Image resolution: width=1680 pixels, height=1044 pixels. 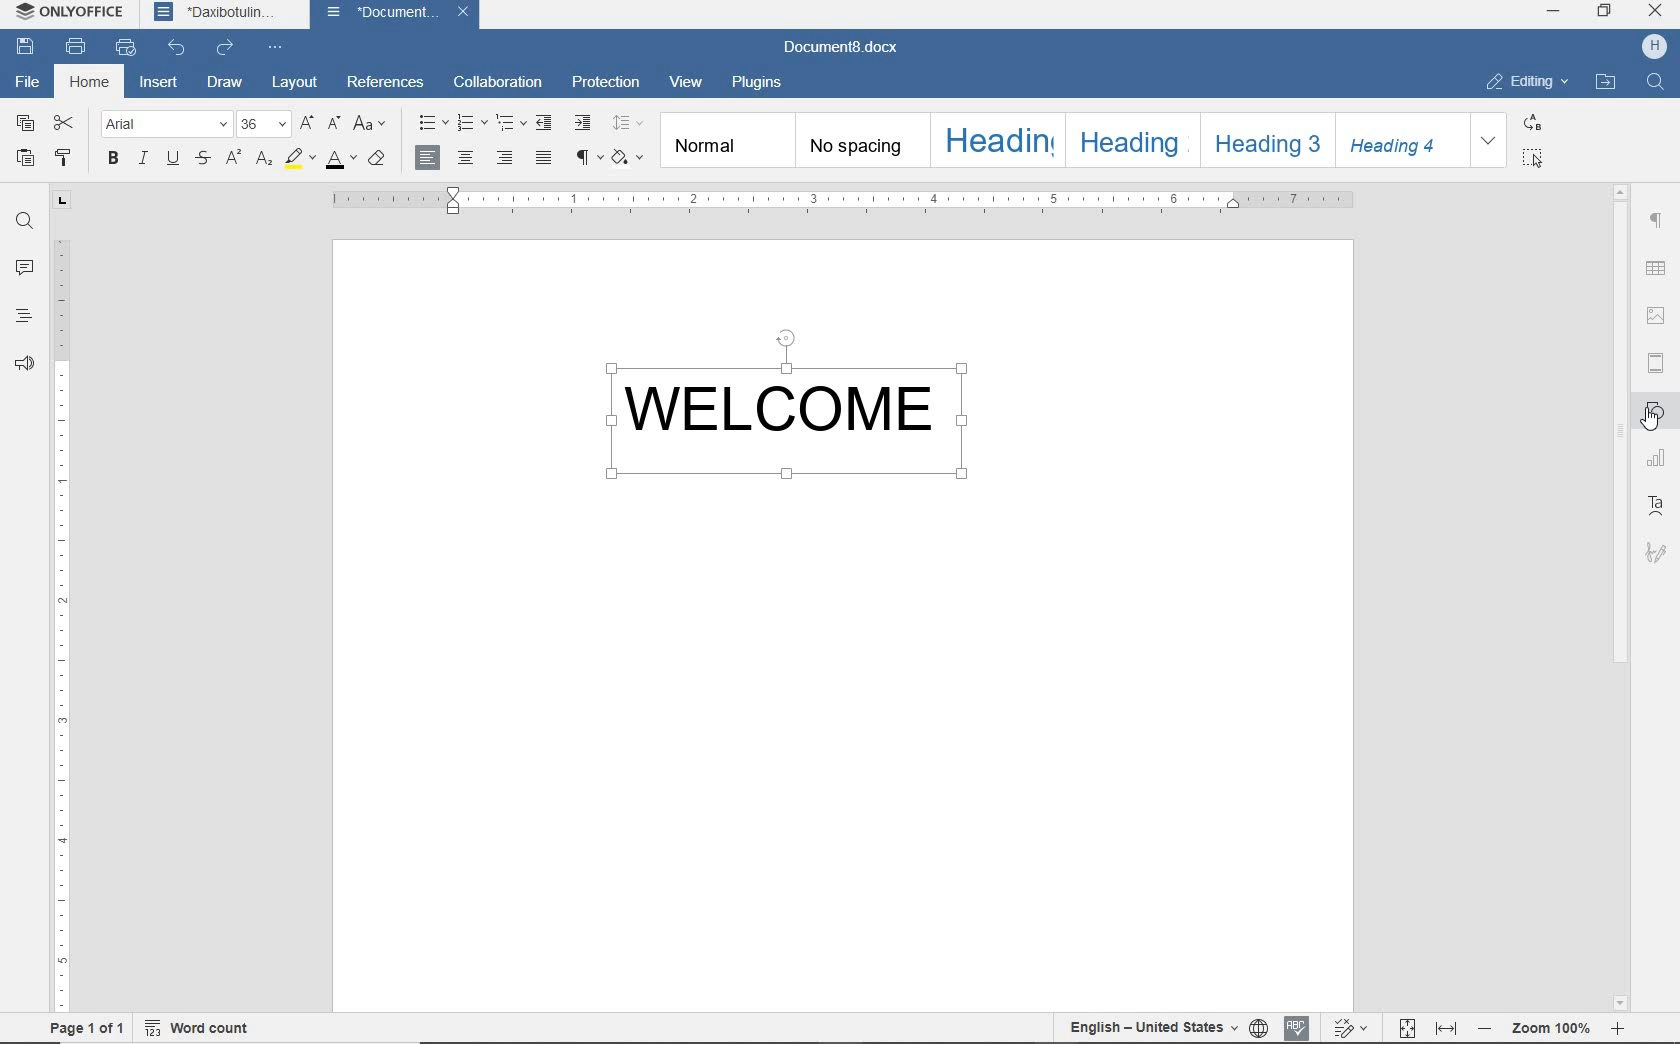 What do you see at coordinates (1553, 1028) in the screenshot?
I see `Zoom 100%` at bounding box center [1553, 1028].